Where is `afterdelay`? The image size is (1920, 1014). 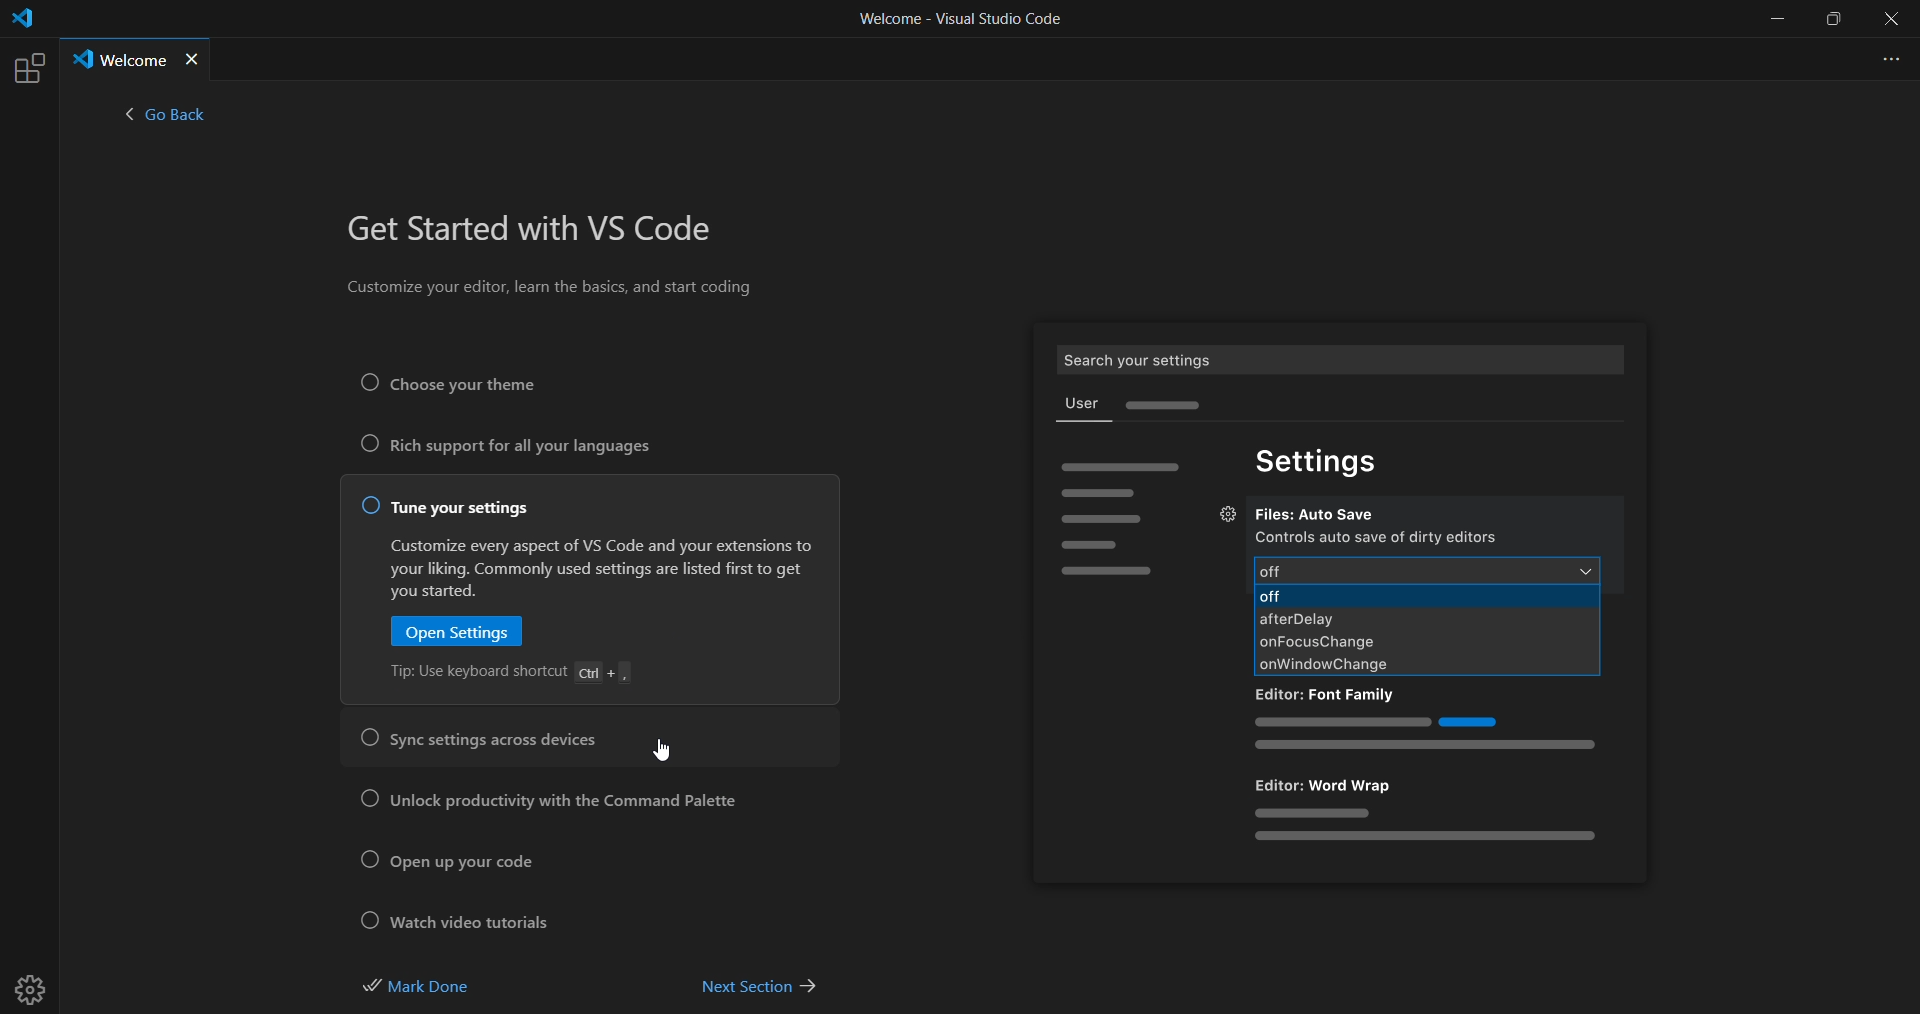
afterdelay is located at coordinates (1323, 621).